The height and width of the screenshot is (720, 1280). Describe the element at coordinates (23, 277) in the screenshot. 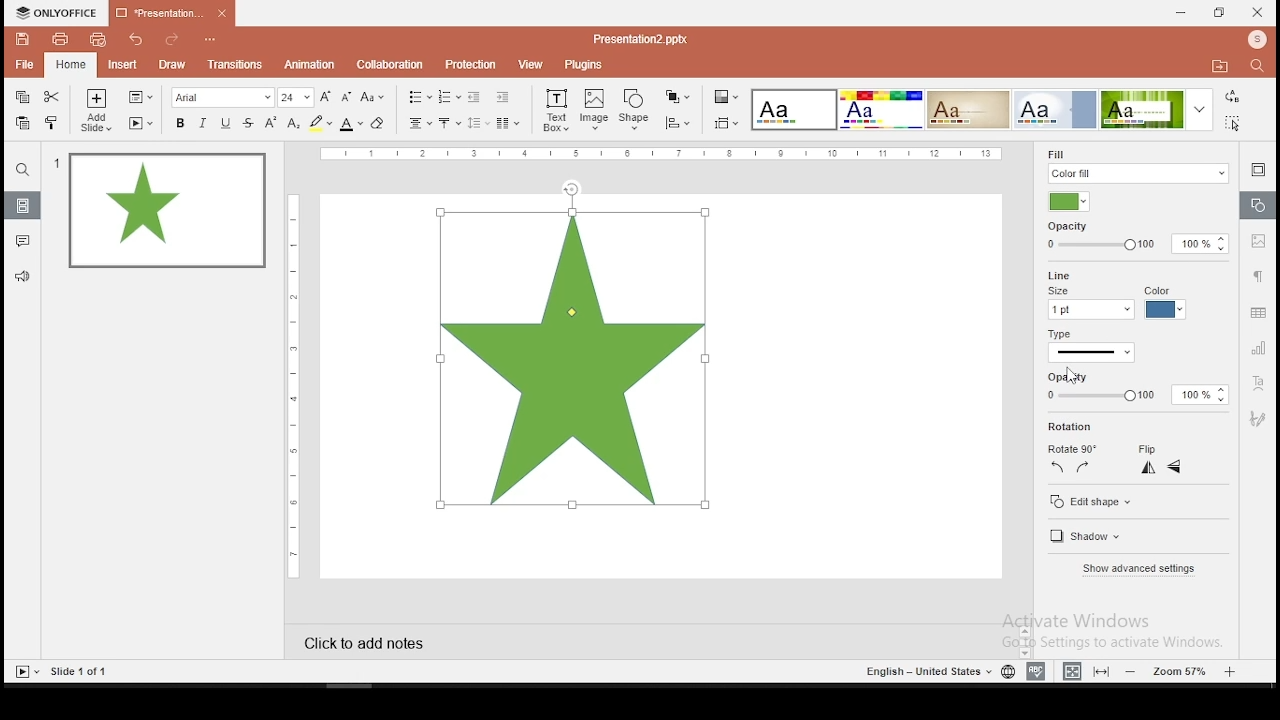

I see `support and feedback` at that location.